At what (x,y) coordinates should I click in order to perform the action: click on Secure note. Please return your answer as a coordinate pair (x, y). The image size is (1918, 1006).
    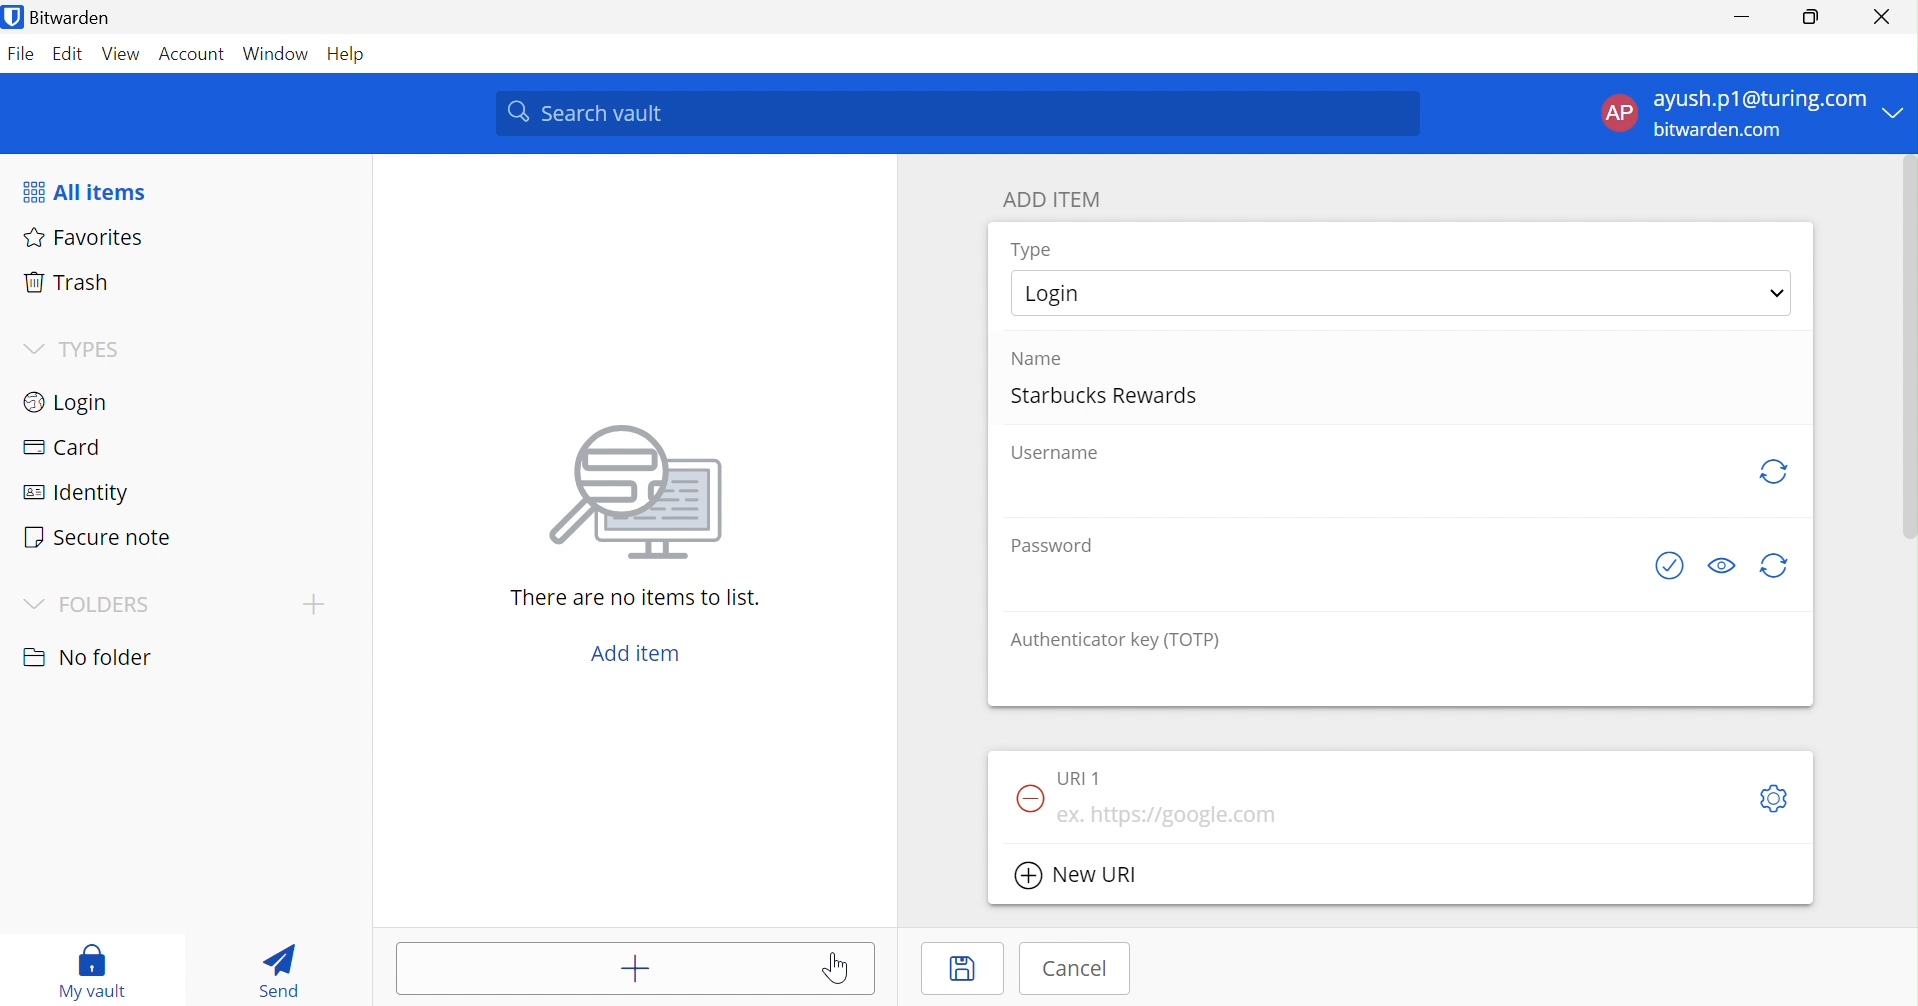
    Looking at the image, I should click on (98, 537).